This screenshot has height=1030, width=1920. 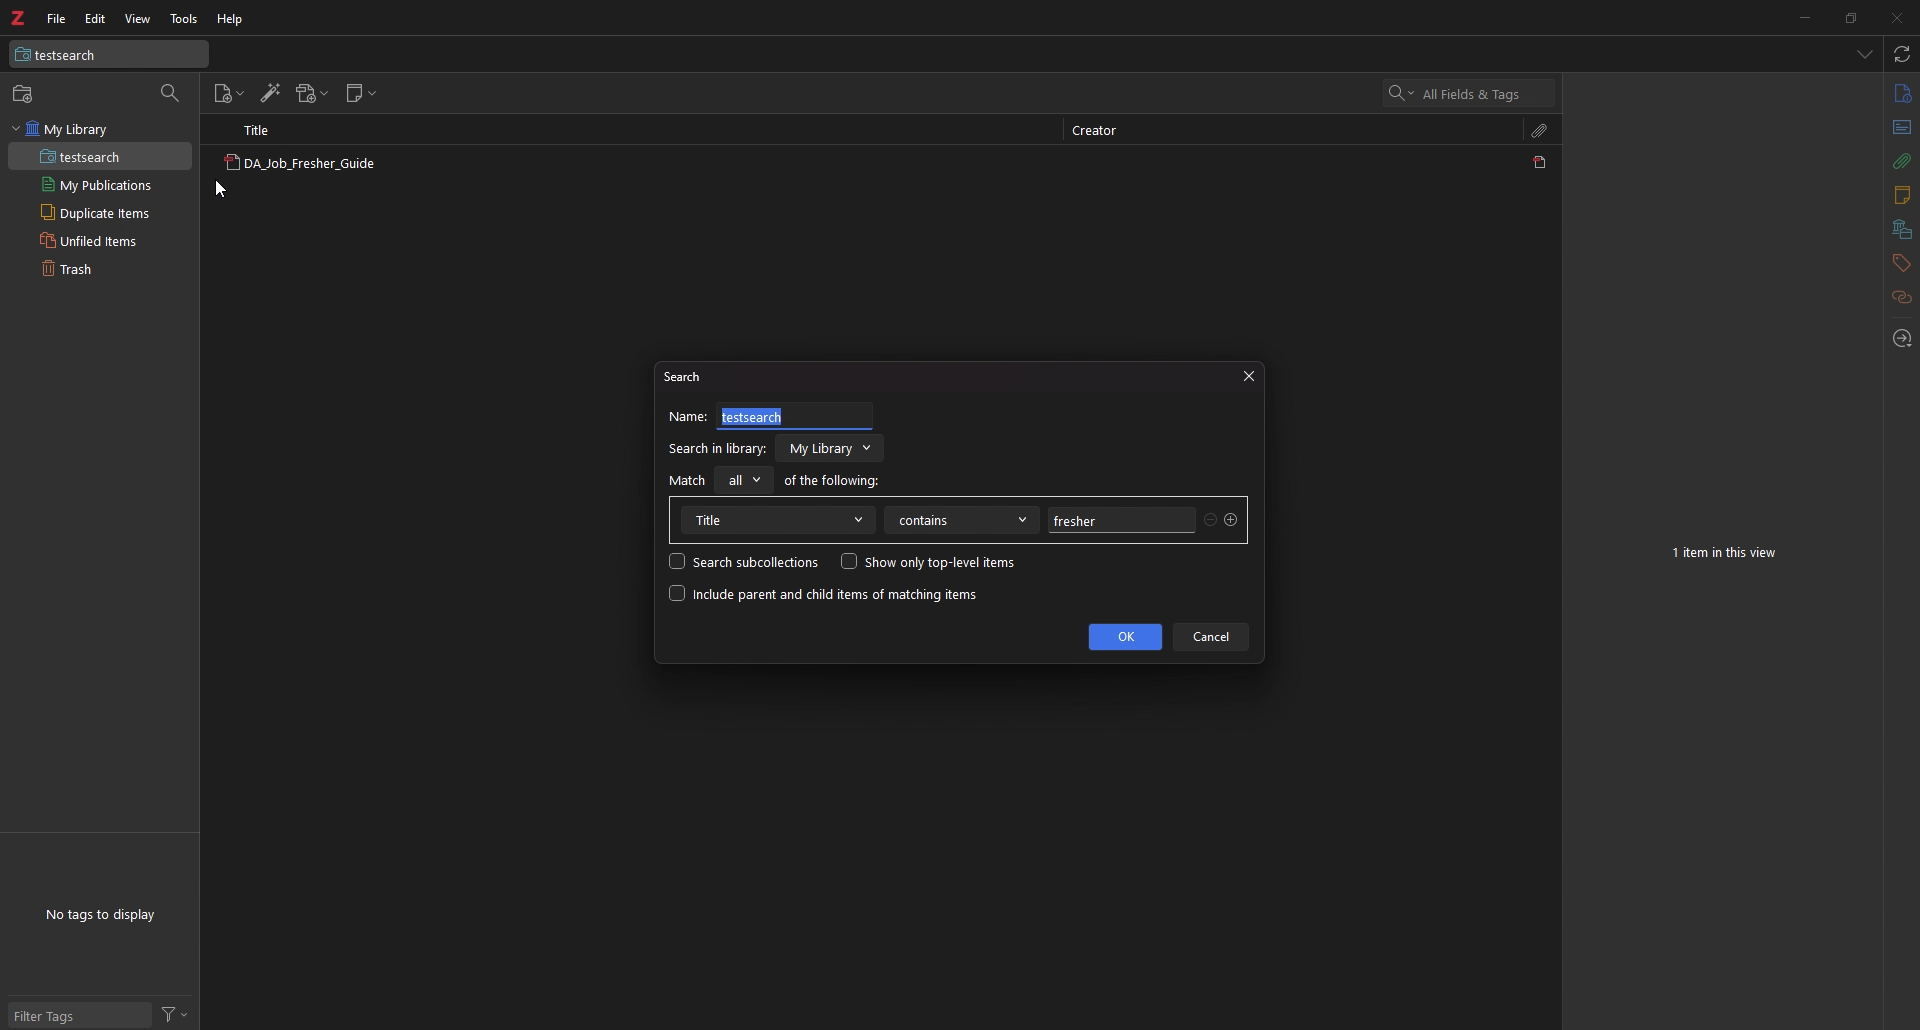 What do you see at coordinates (100, 915) in the screenshot?
I see `No tags to display` at bounding box center [100, 915].